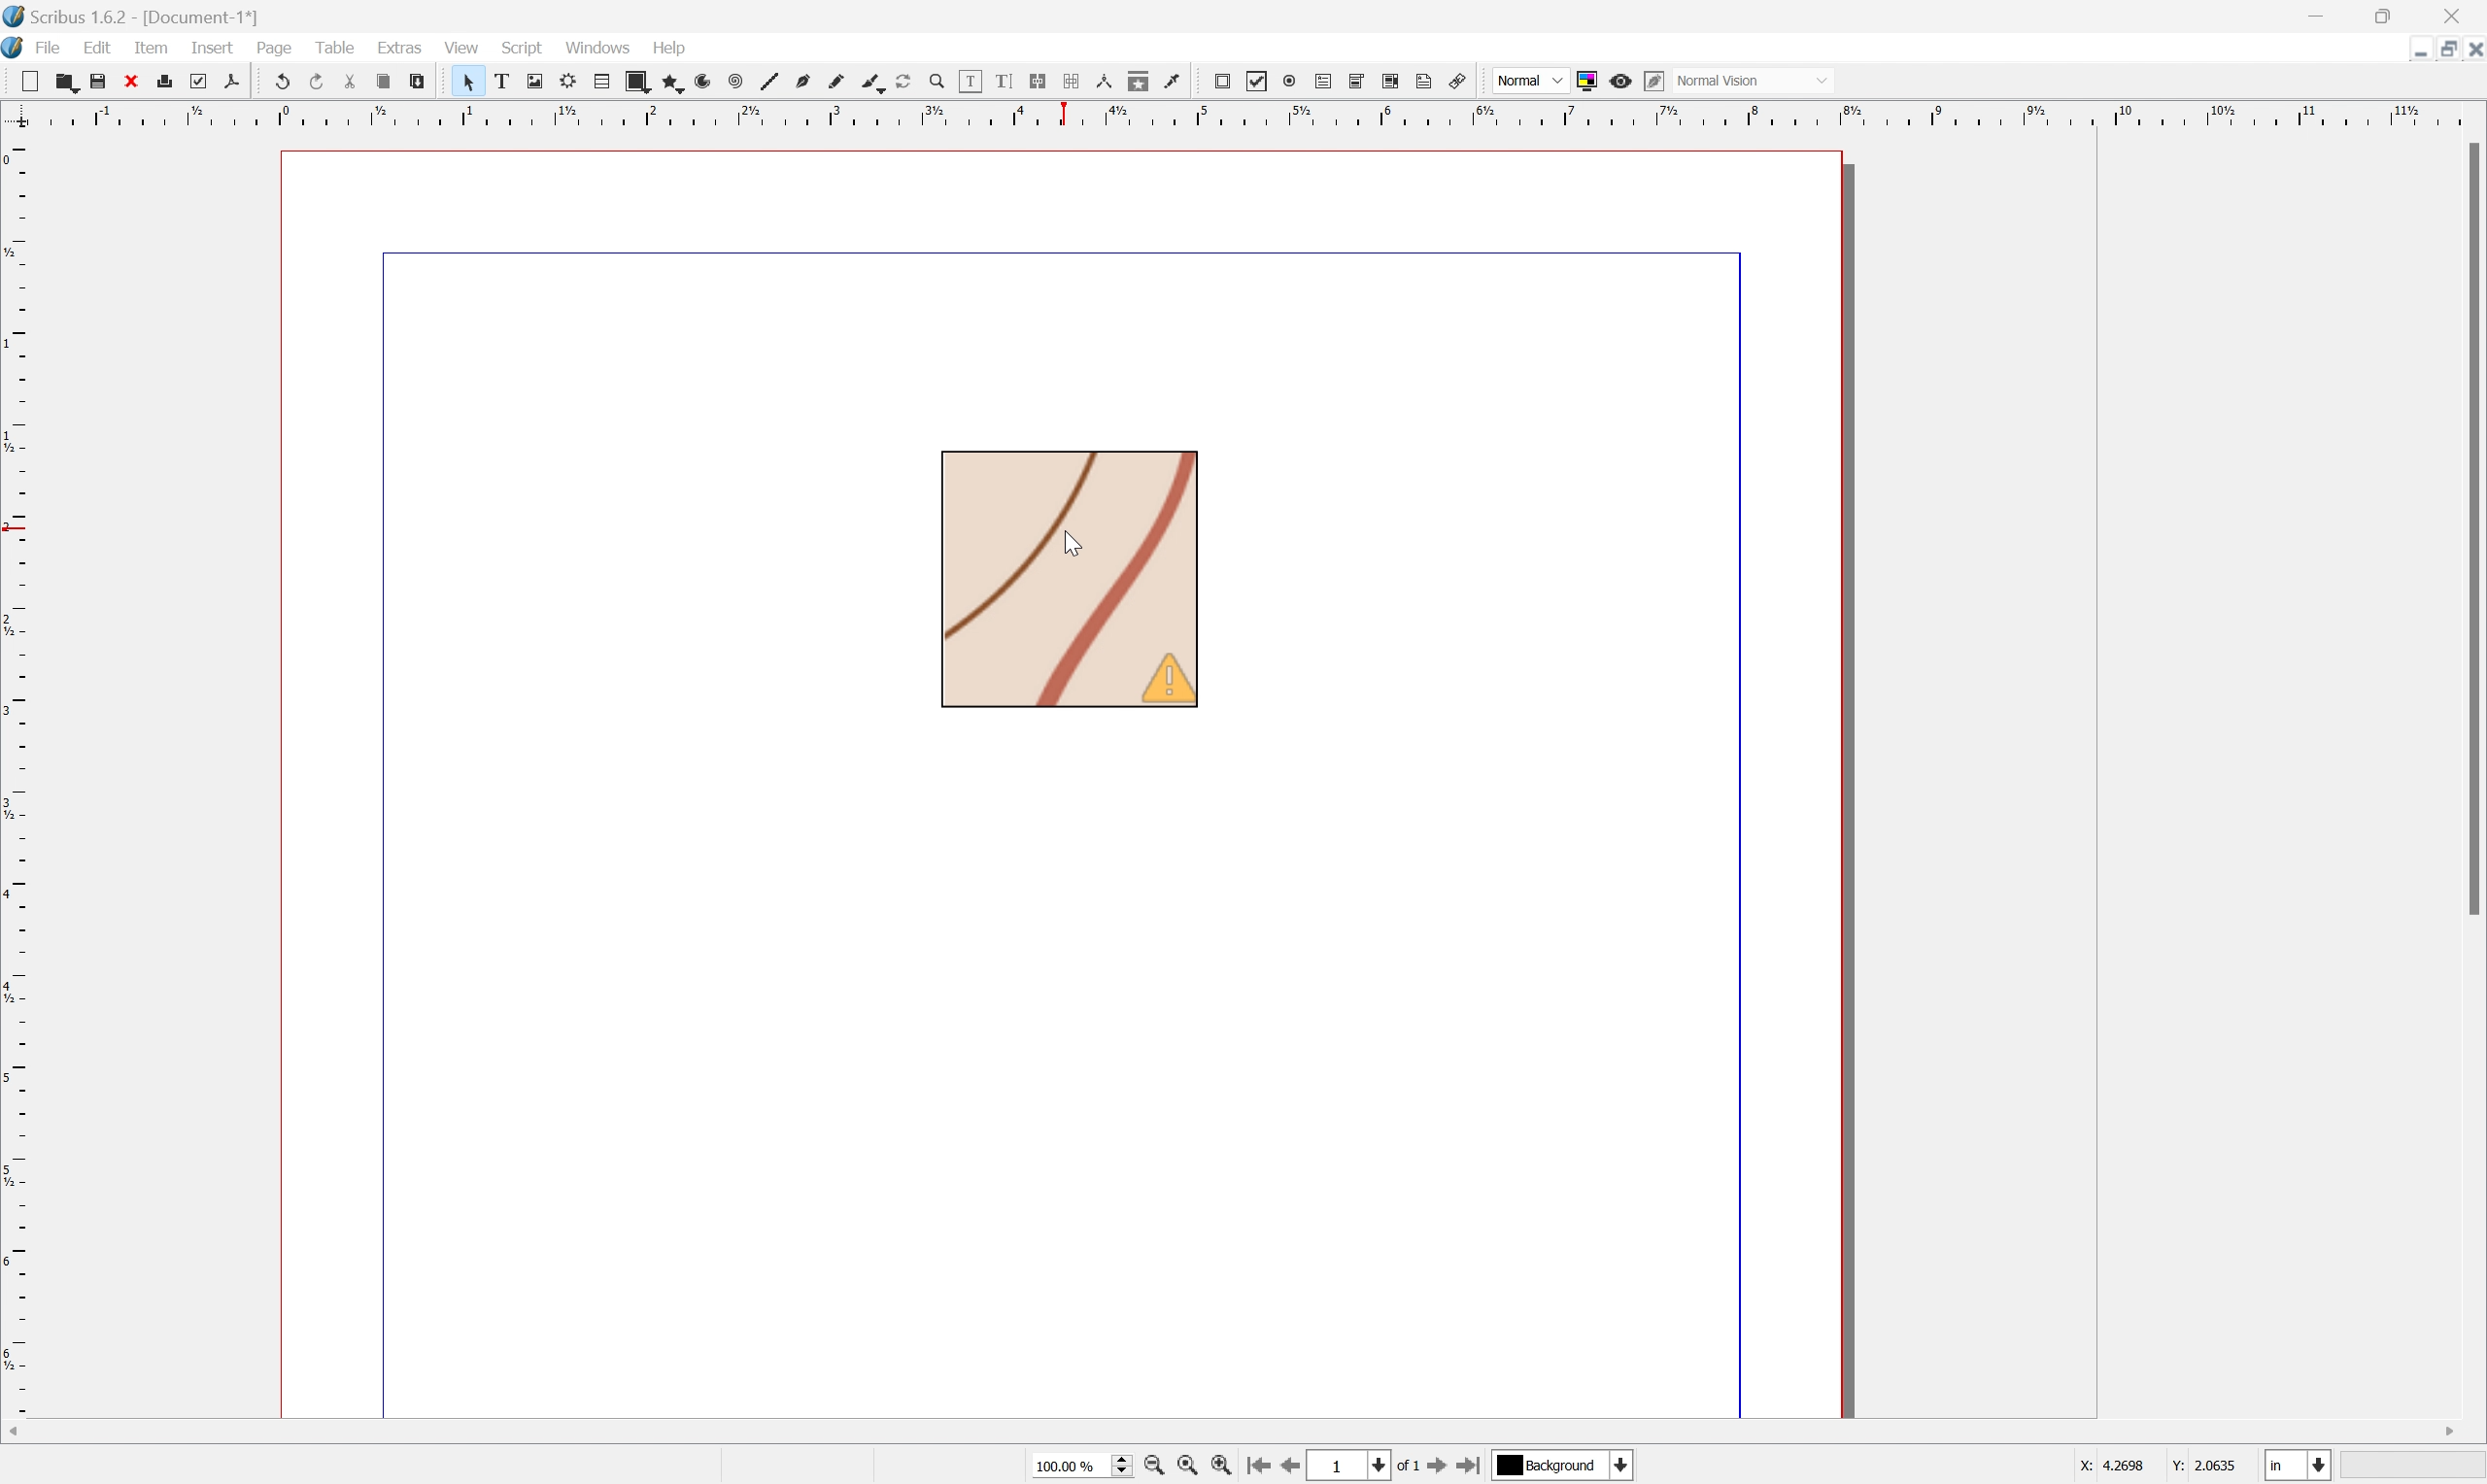 The height and width of the screenshot is (1484, 2487). I want to click on PDF radio button, so click(1292, 80).